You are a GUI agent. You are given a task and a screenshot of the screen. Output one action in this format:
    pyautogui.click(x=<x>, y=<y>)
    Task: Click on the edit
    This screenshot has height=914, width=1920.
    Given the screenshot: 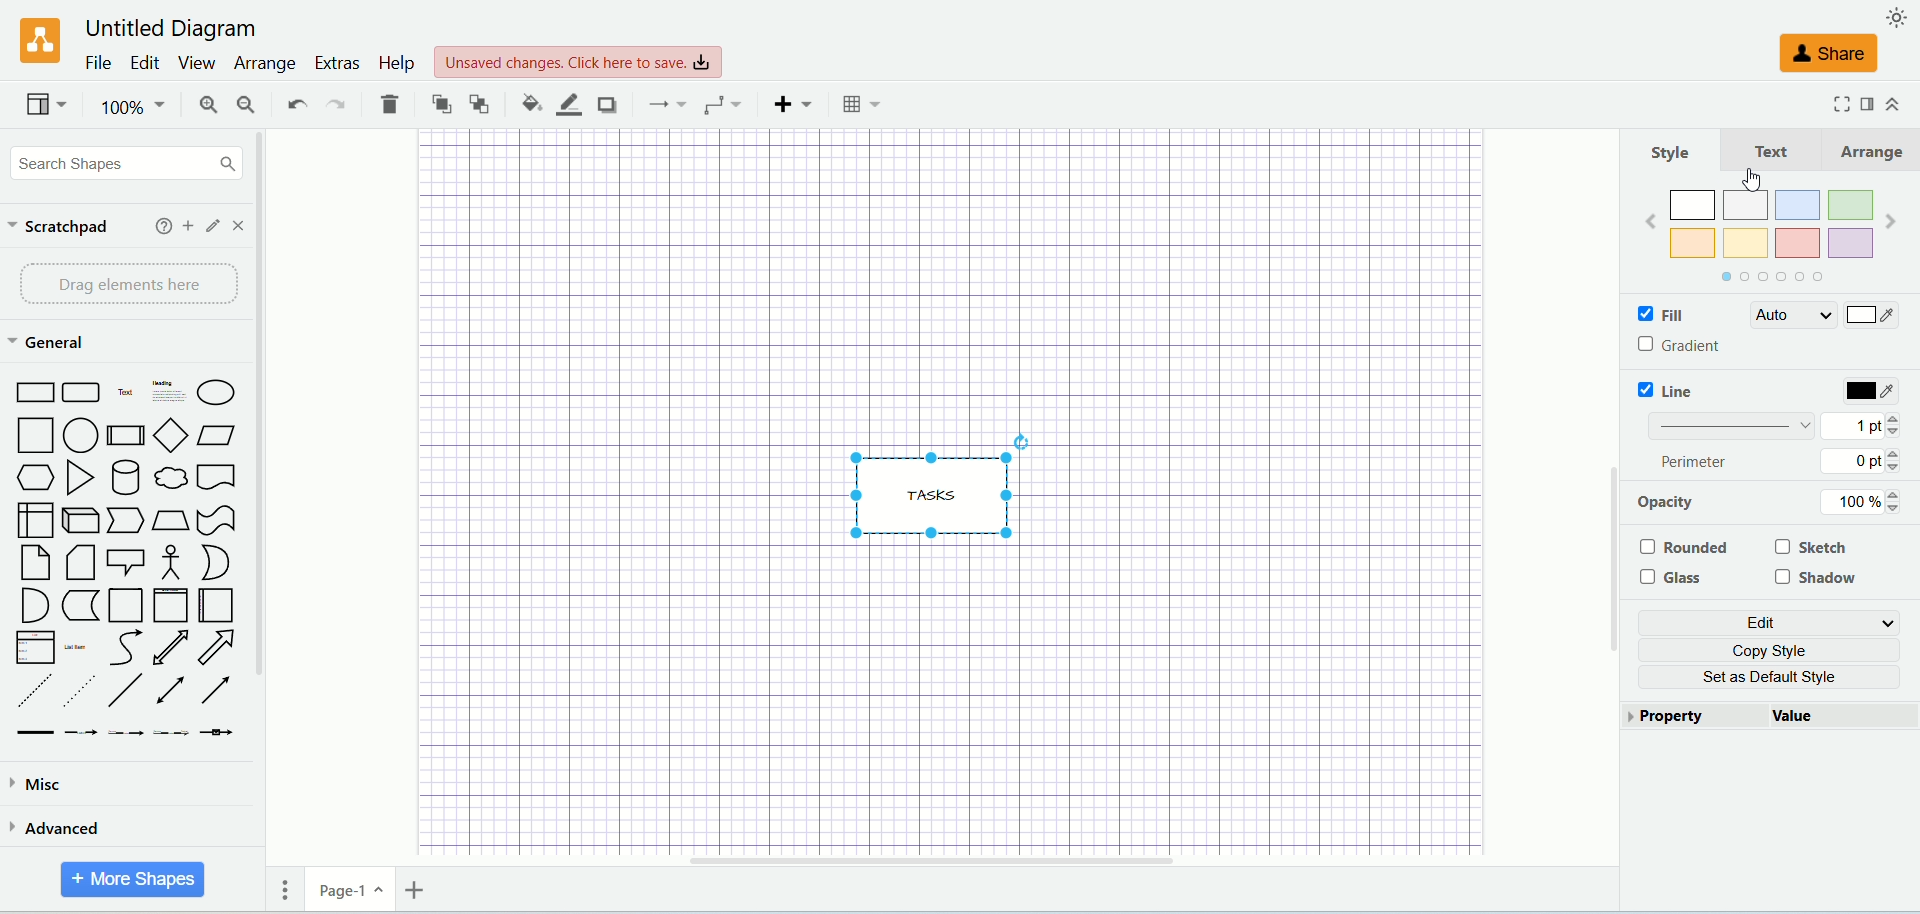 What is the action you would take?
    pyautogui.click(x=215, y=226)
    